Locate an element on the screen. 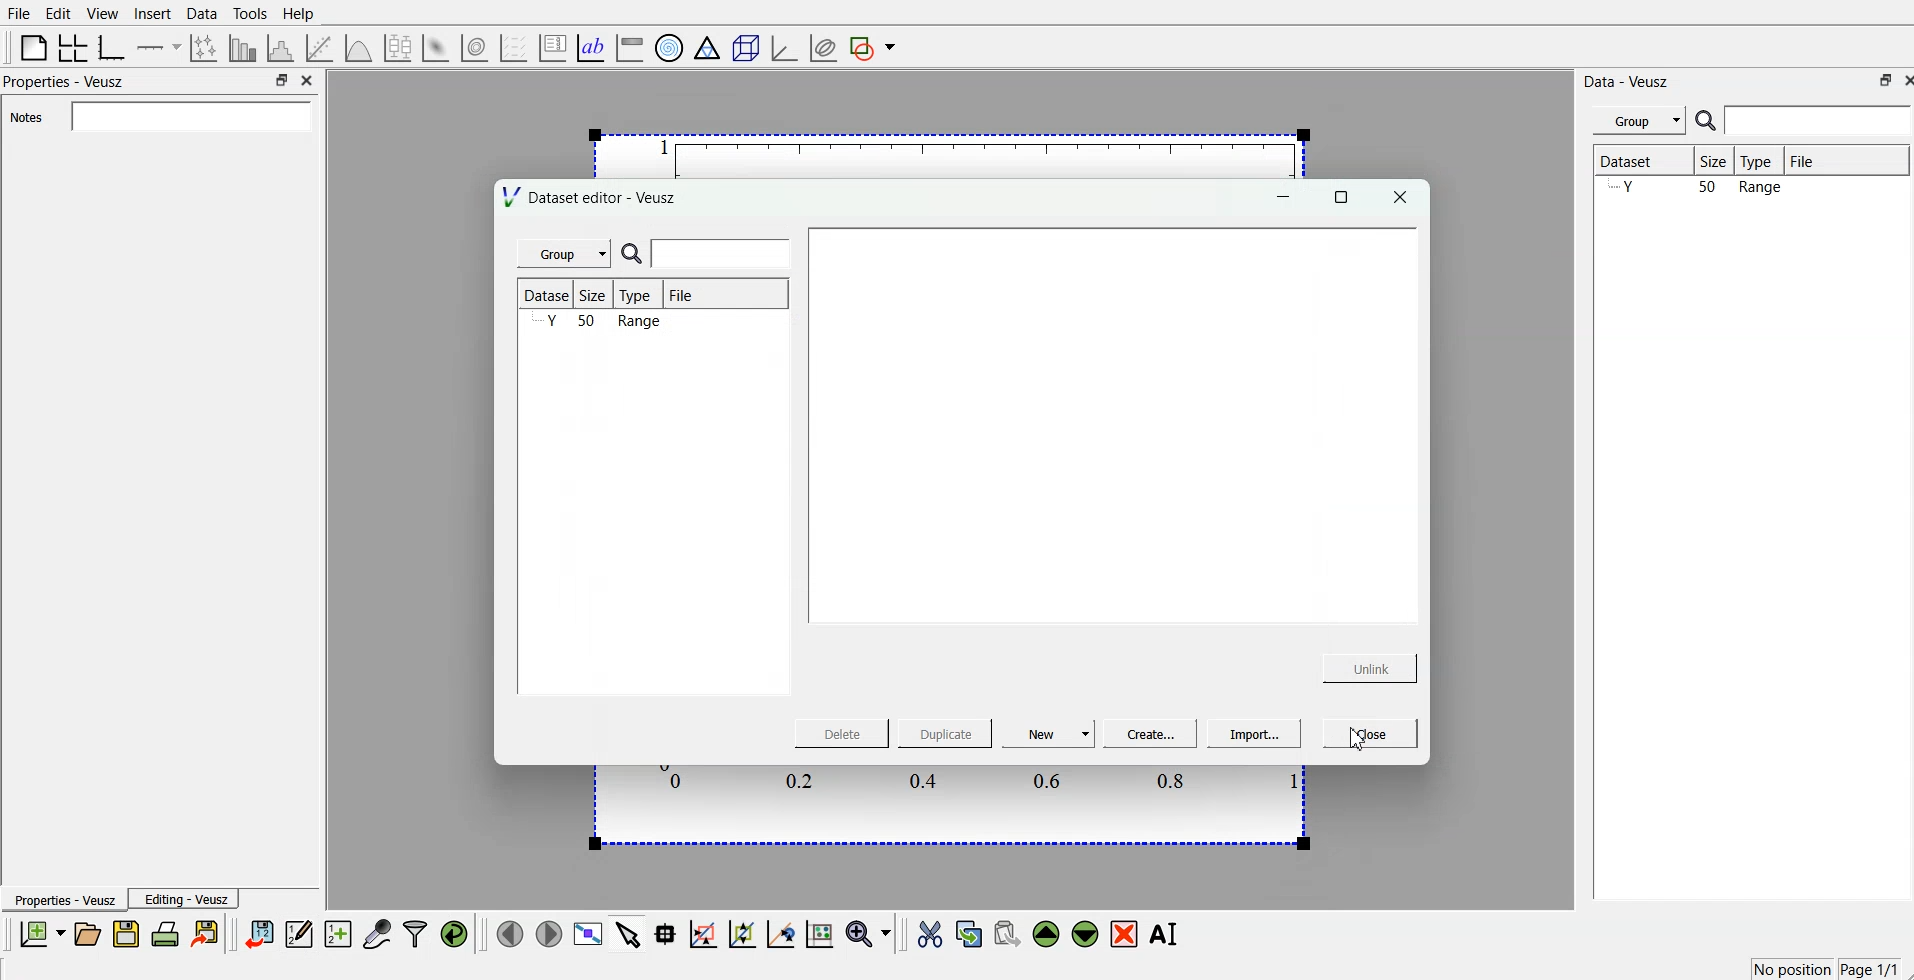  move to previous page is located at coordinates (511, 933).